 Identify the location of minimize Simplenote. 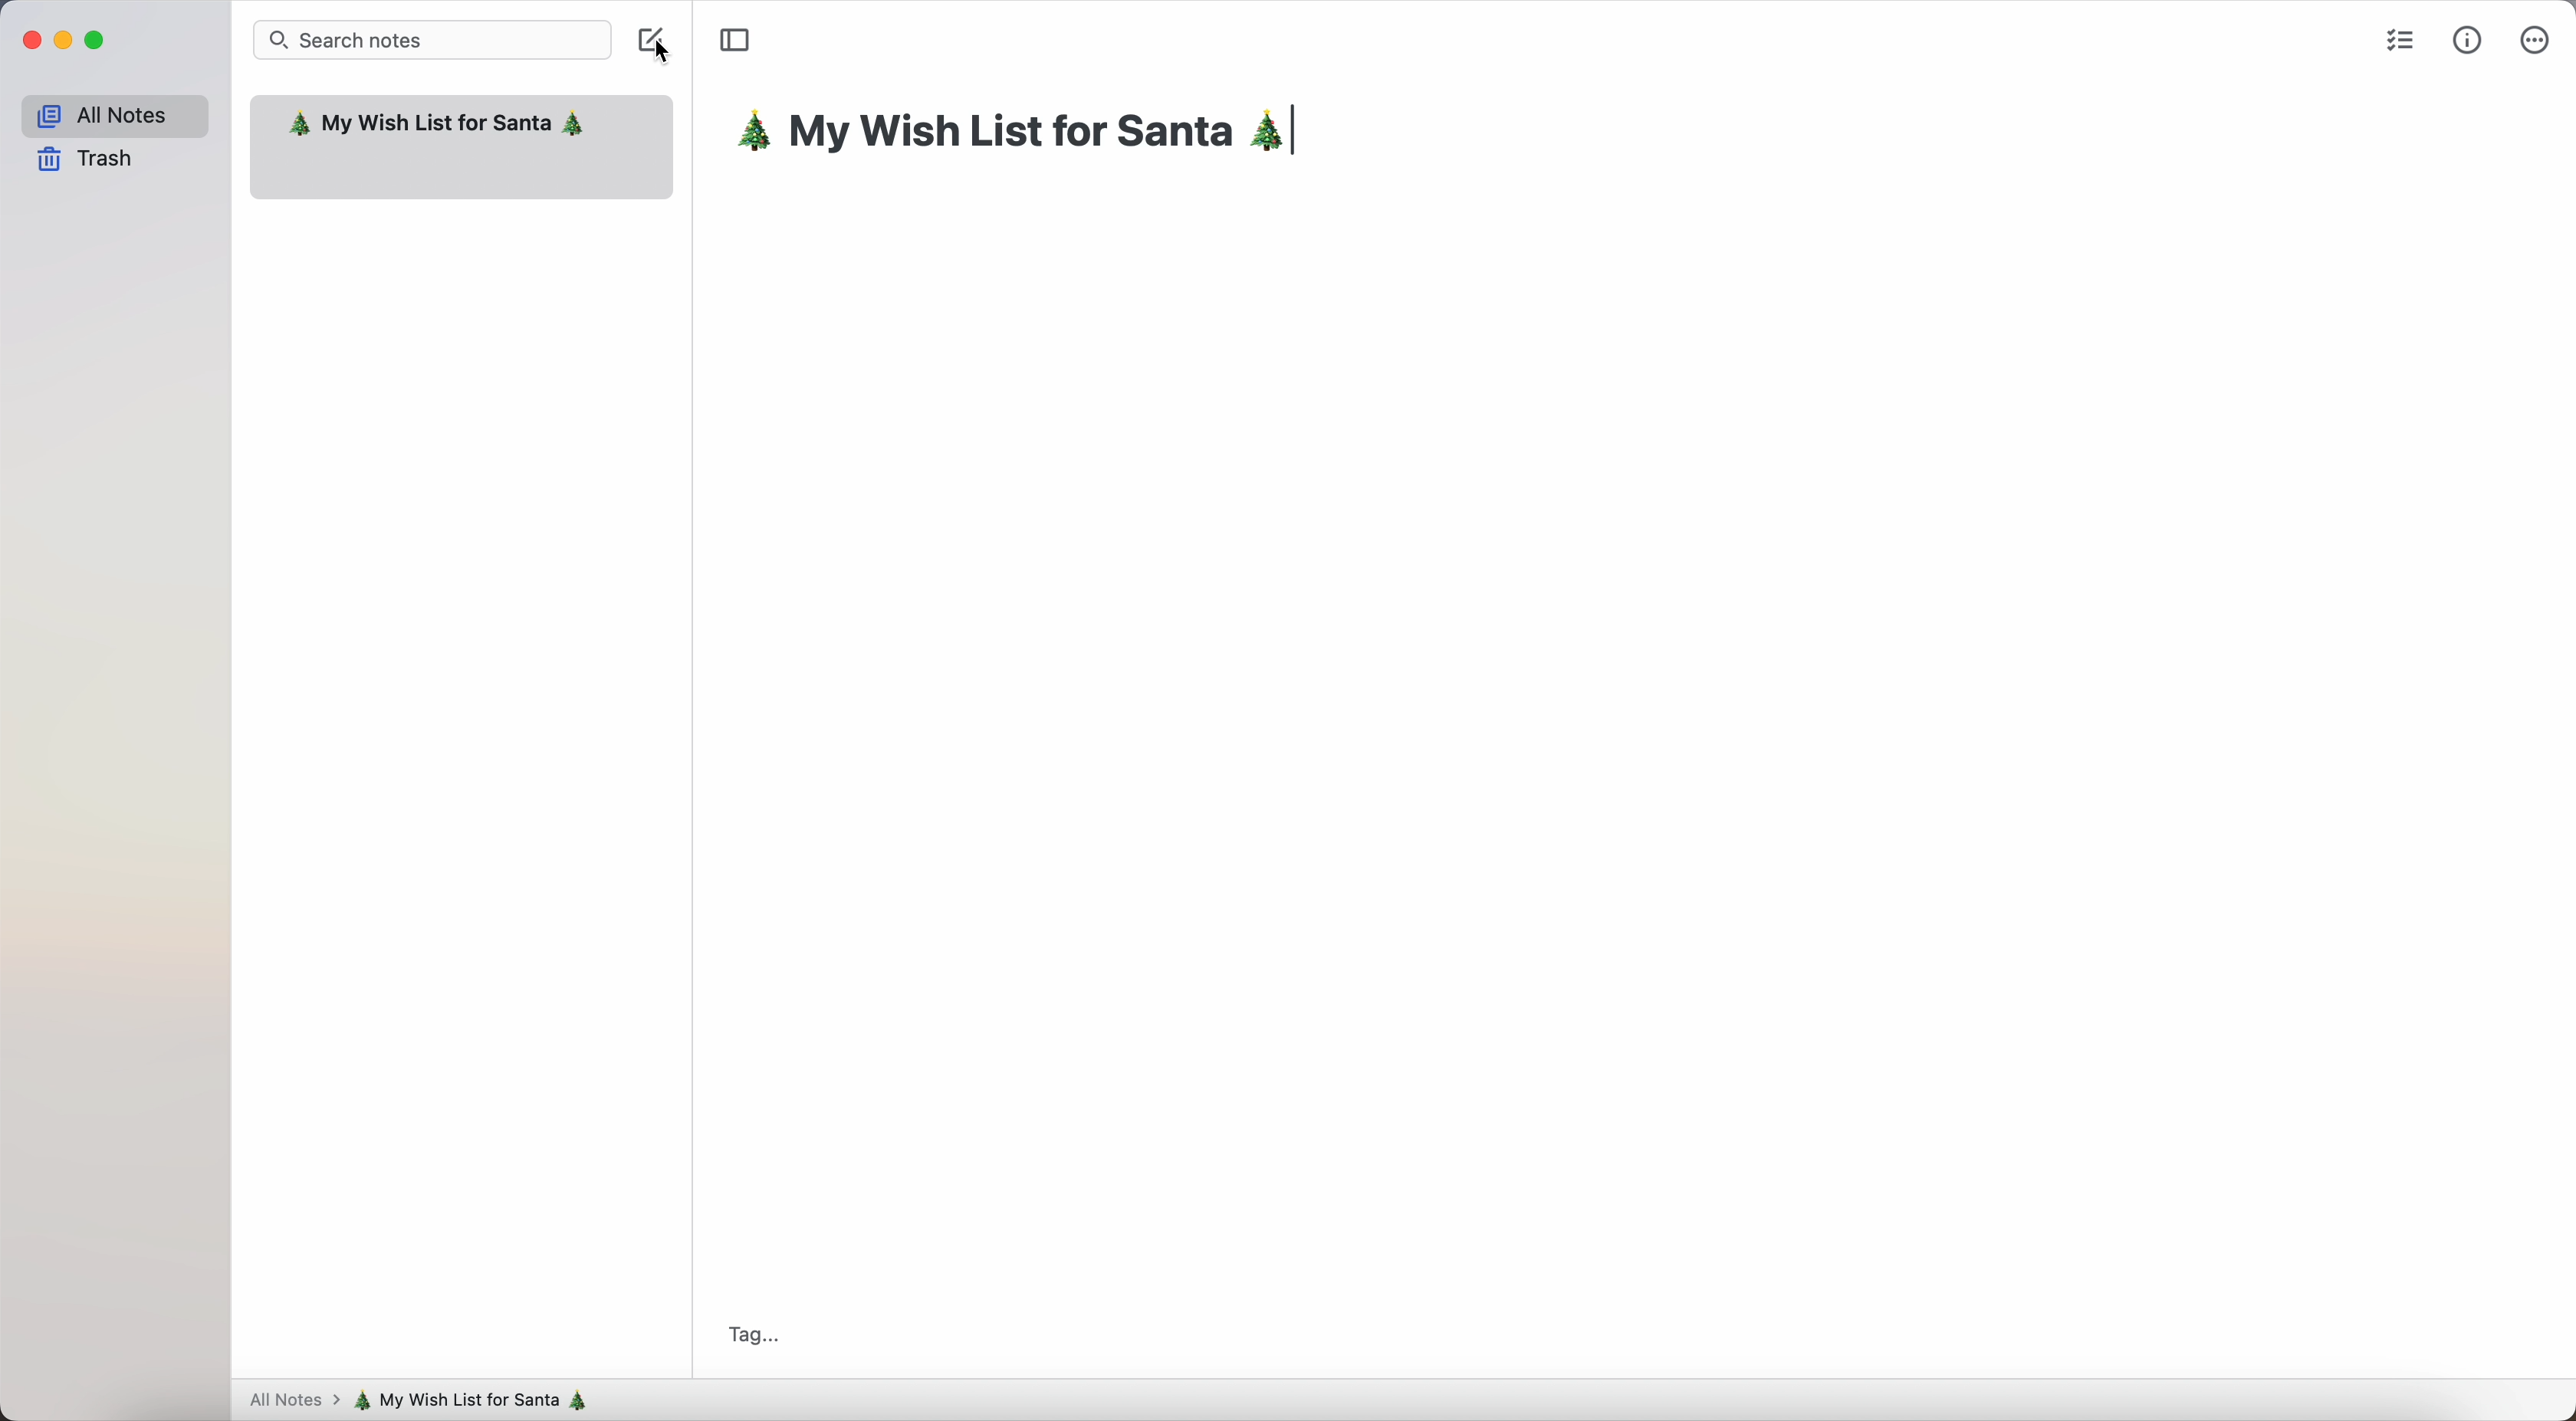
(63, 41).